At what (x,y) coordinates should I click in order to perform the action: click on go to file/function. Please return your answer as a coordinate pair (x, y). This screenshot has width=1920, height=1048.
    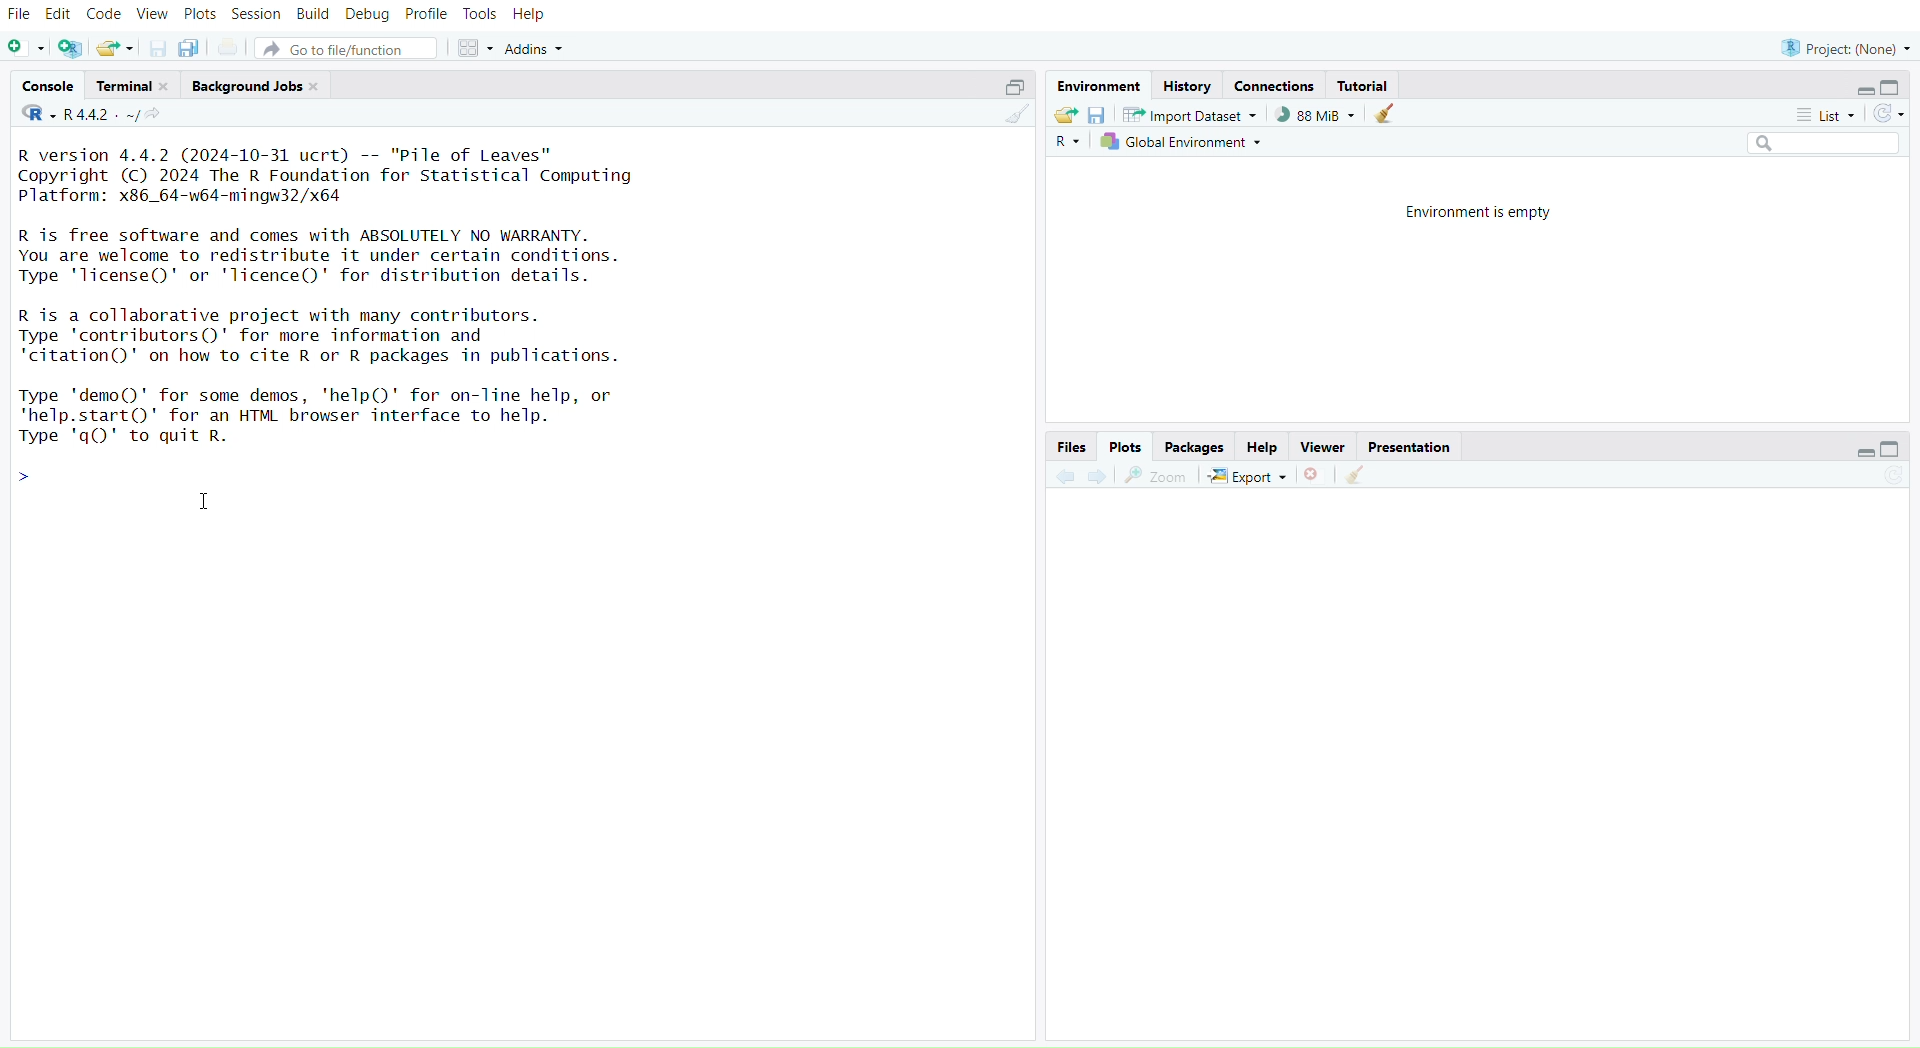
    Looking at the image, I should click on (346, 50).